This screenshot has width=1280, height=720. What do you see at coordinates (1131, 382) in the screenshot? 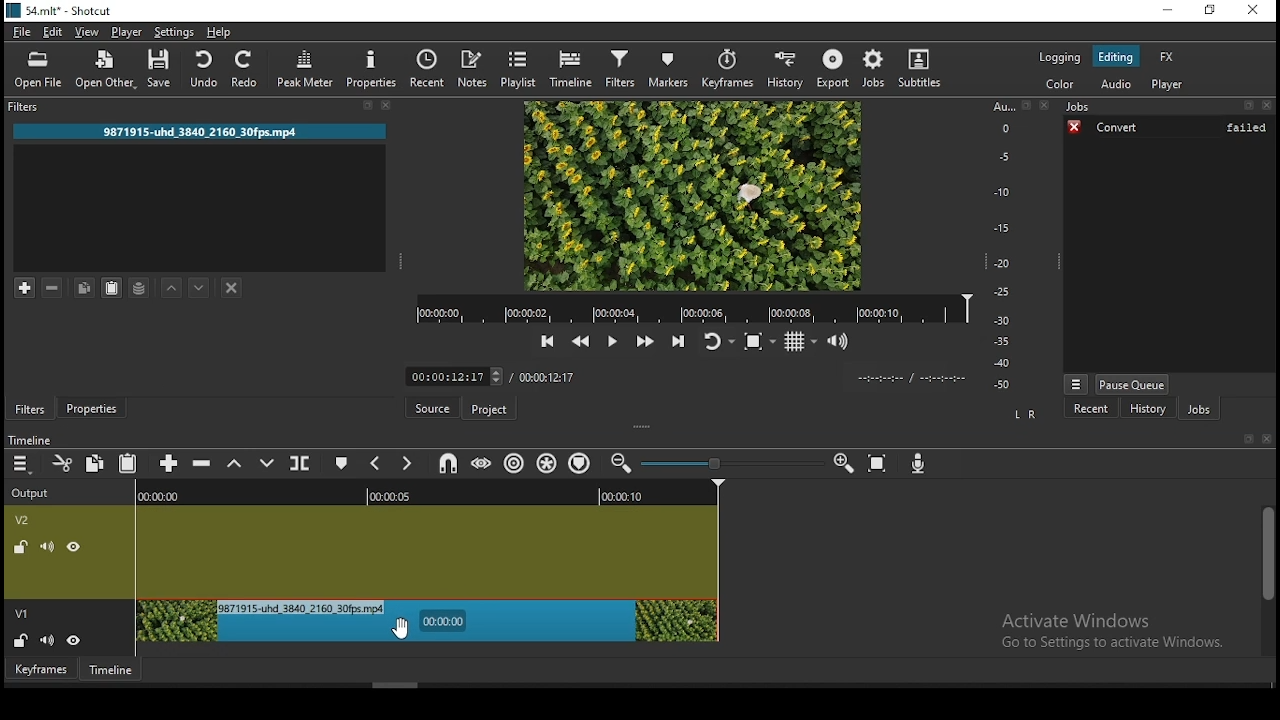
I see `pause queue` at bounding box center [1131, 382].